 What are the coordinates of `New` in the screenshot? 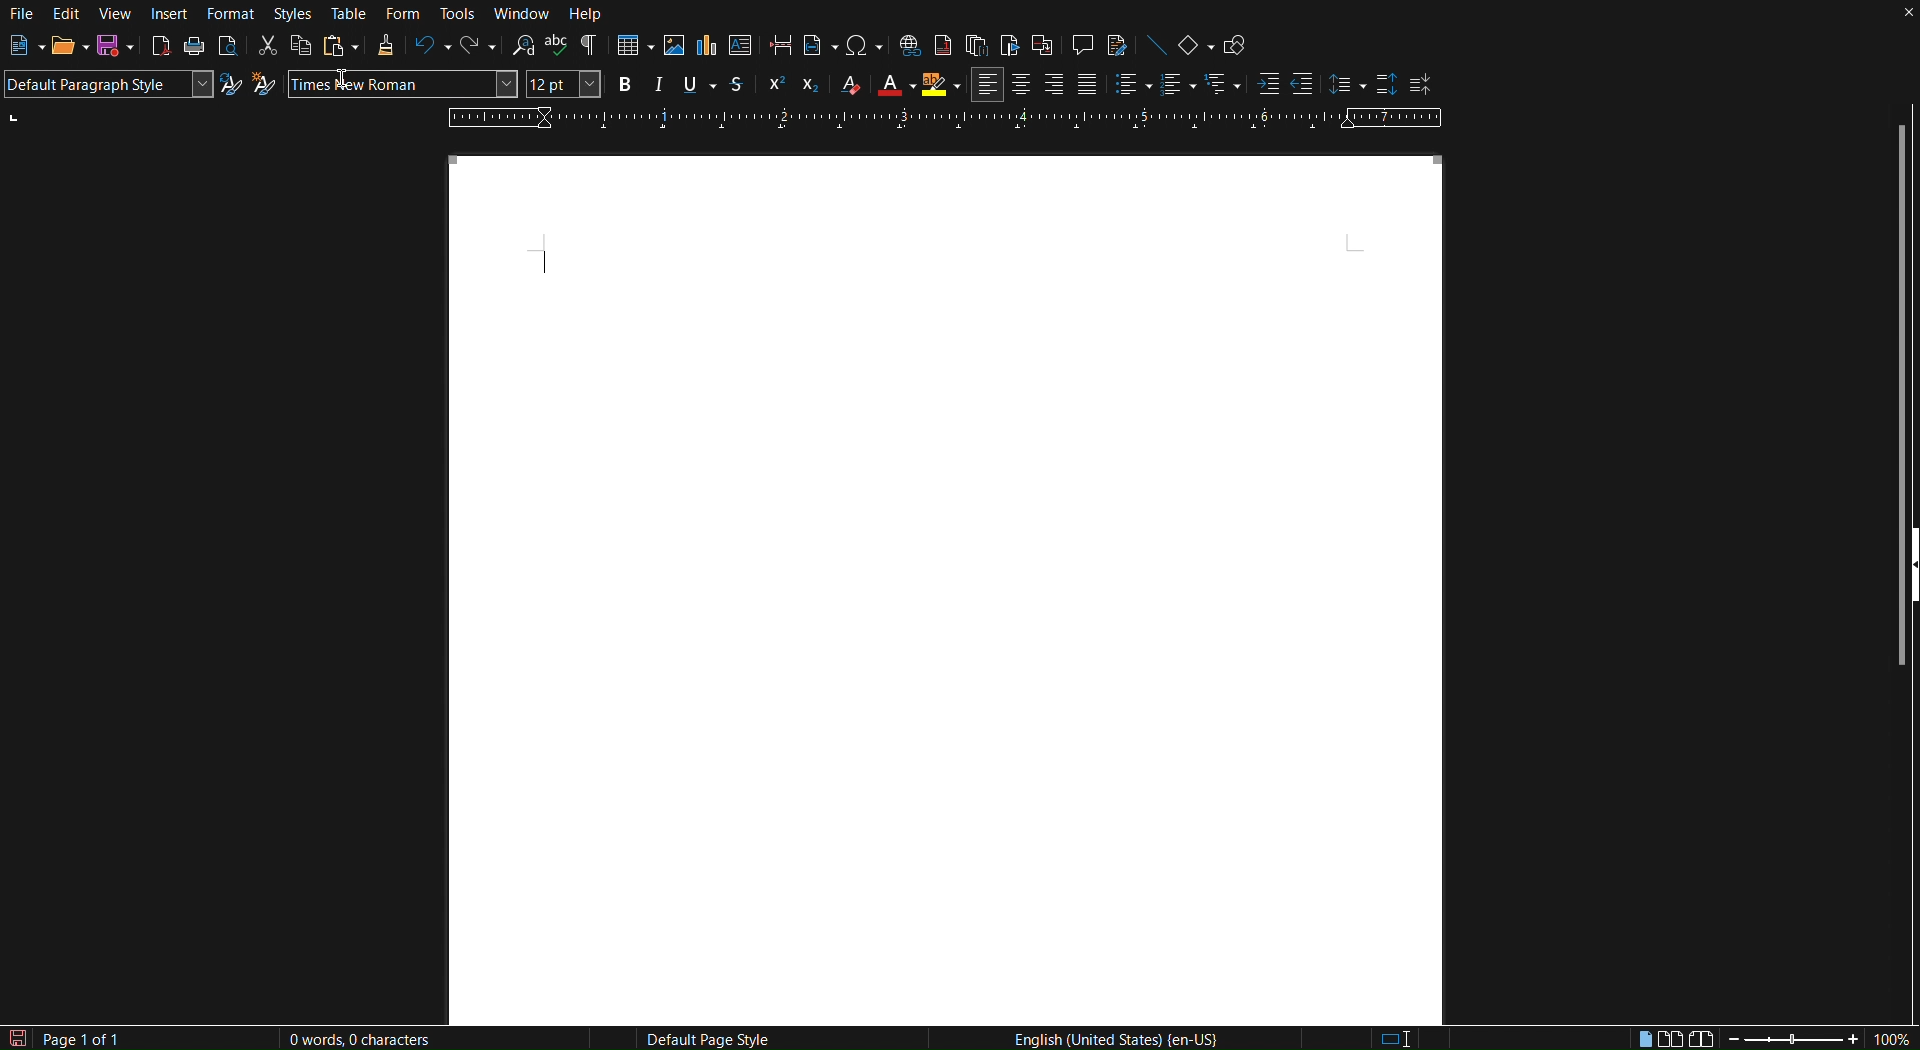 It's located at (18, 48).